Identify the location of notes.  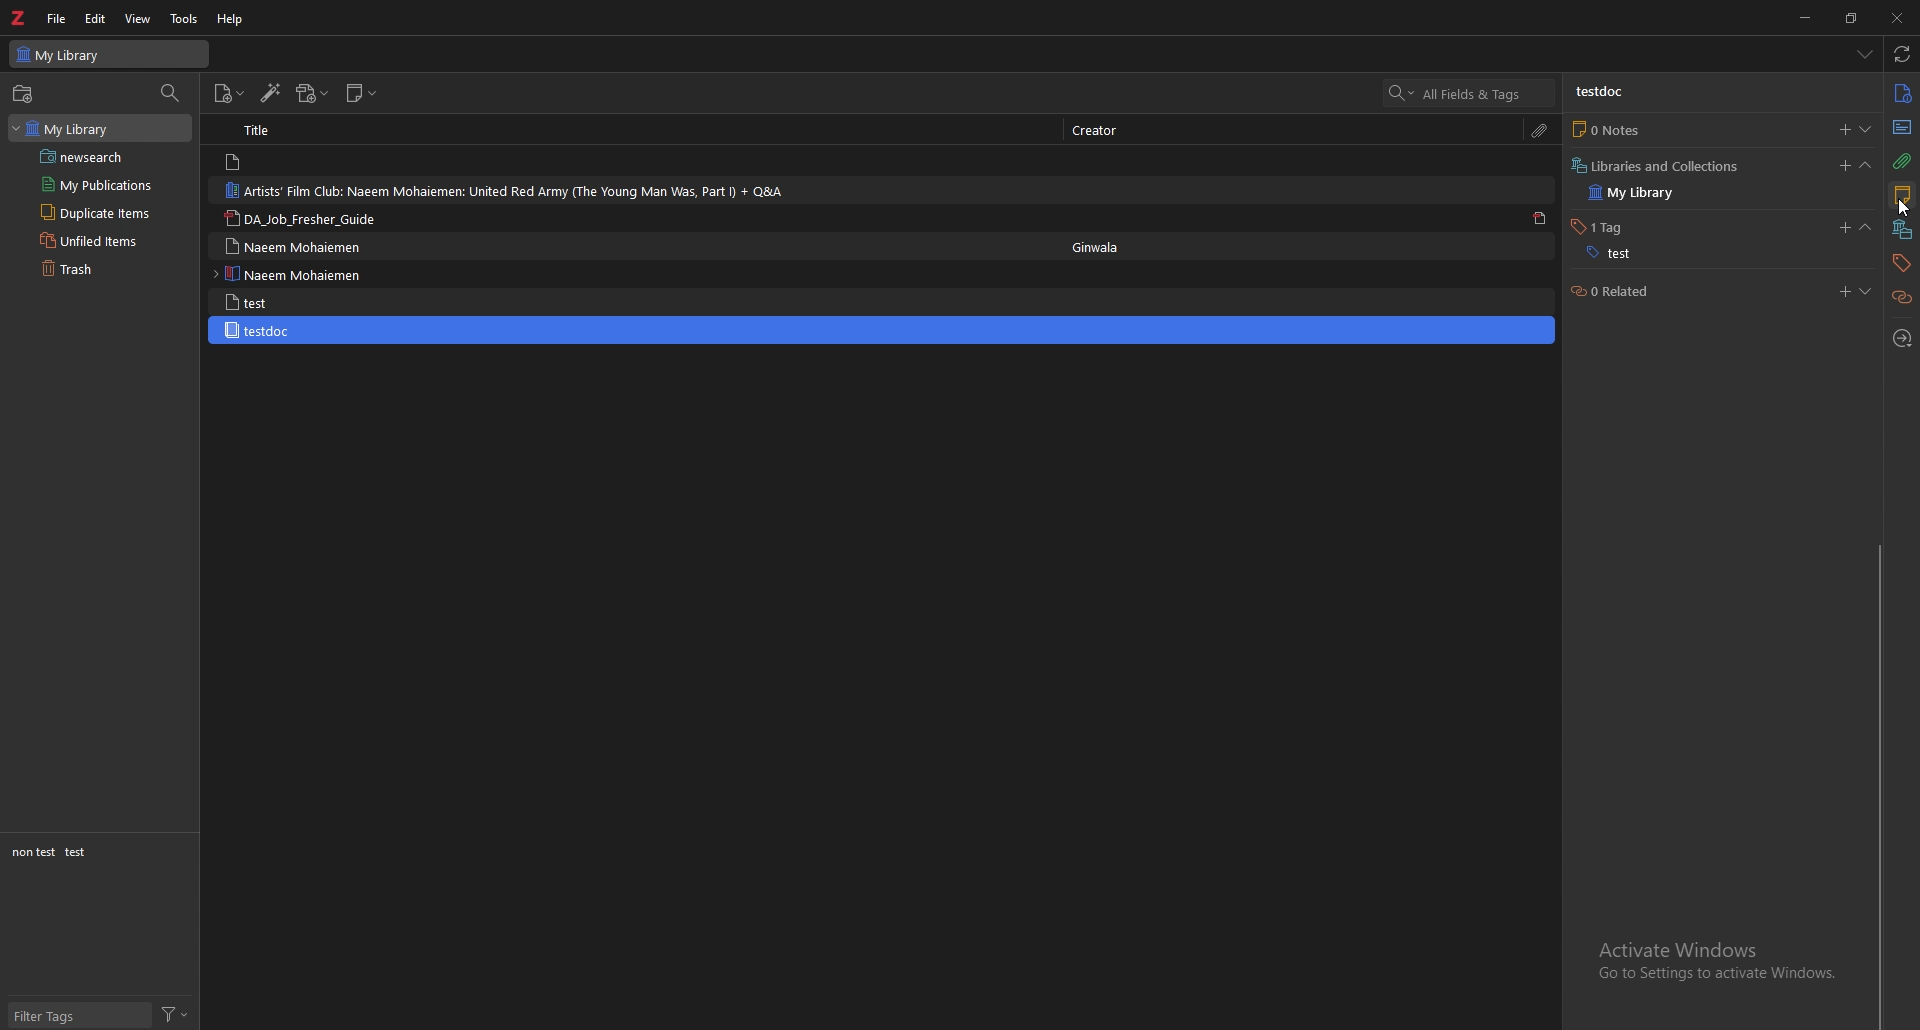
(1902, 196).